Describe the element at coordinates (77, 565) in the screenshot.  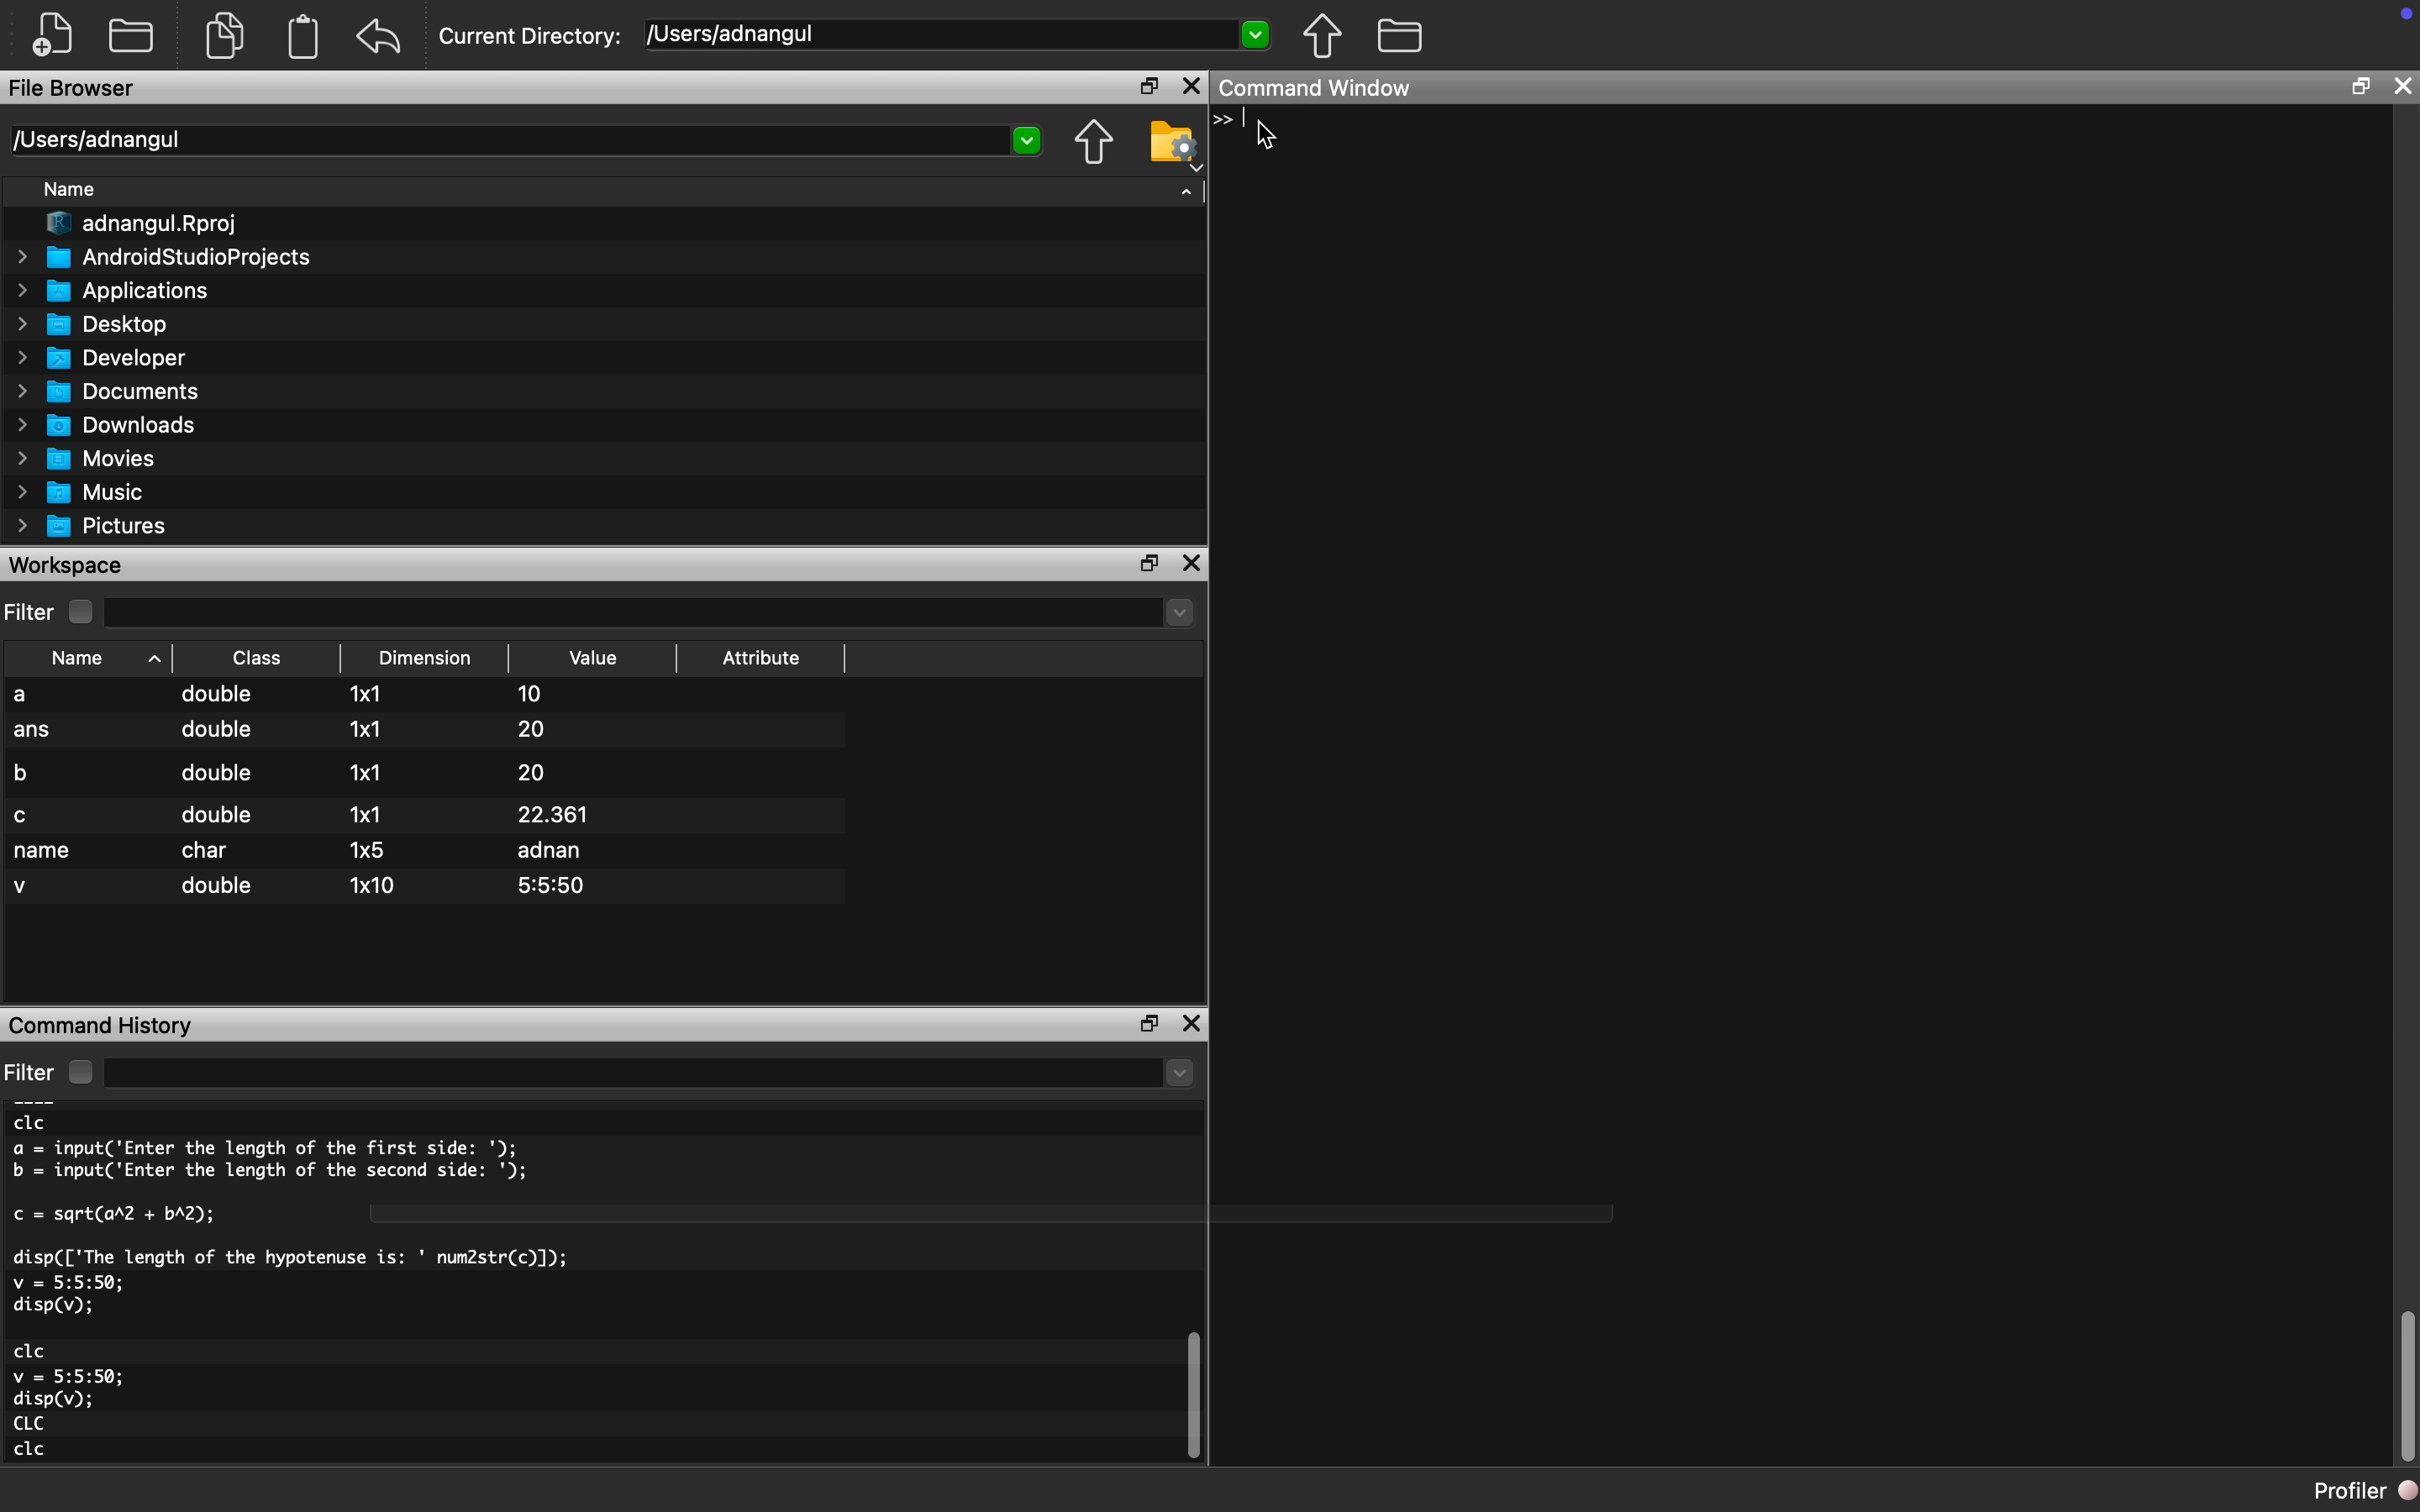
I see `Workspace` at that location.